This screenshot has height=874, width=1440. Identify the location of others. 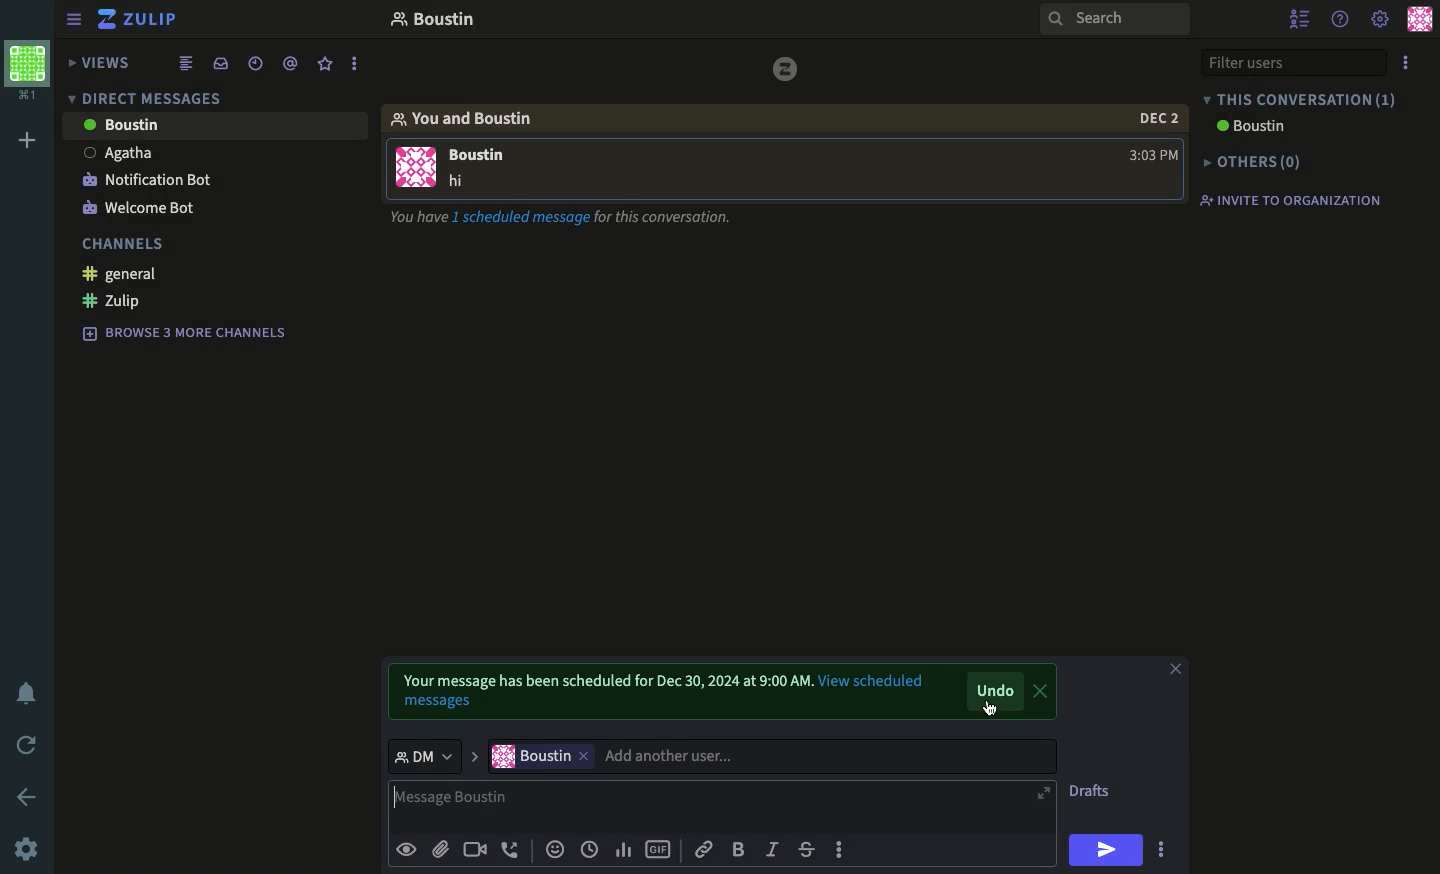
(1261, 159).